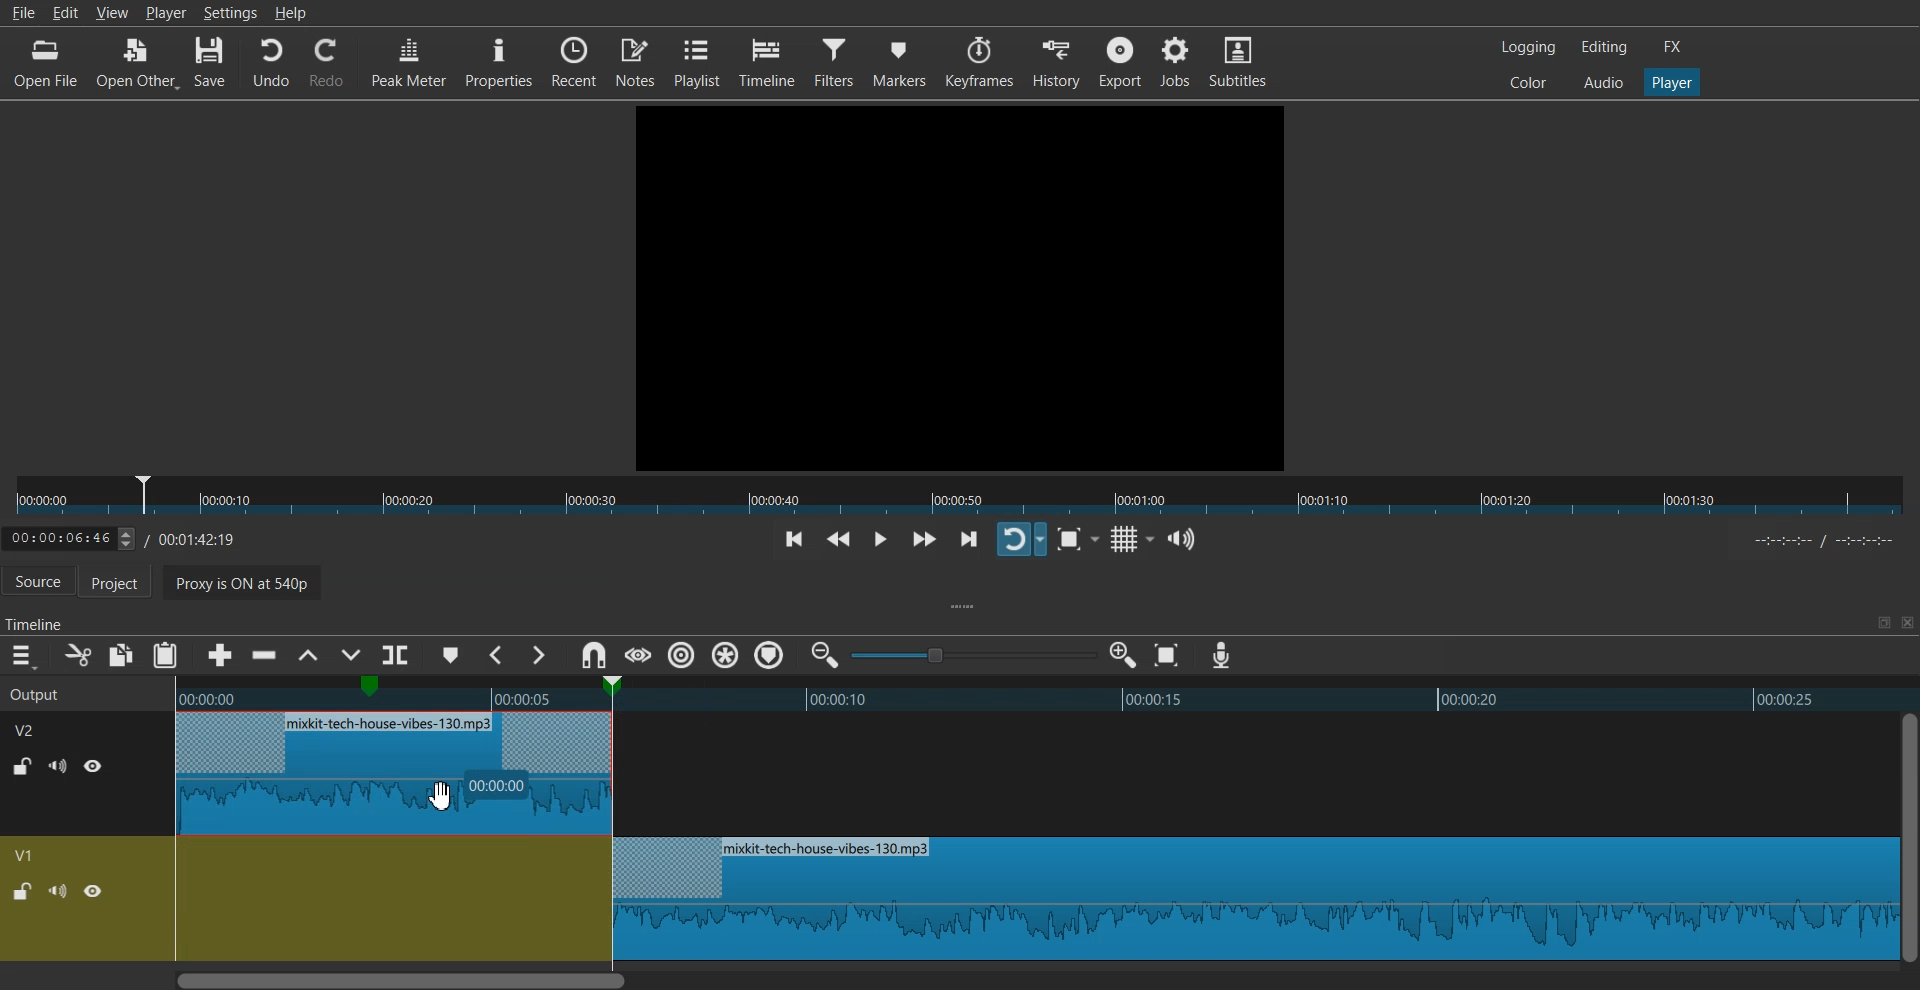 The width and height of the screenshot is (1920, 990). I want to click on Zoom timeline out, so click(825, 654).